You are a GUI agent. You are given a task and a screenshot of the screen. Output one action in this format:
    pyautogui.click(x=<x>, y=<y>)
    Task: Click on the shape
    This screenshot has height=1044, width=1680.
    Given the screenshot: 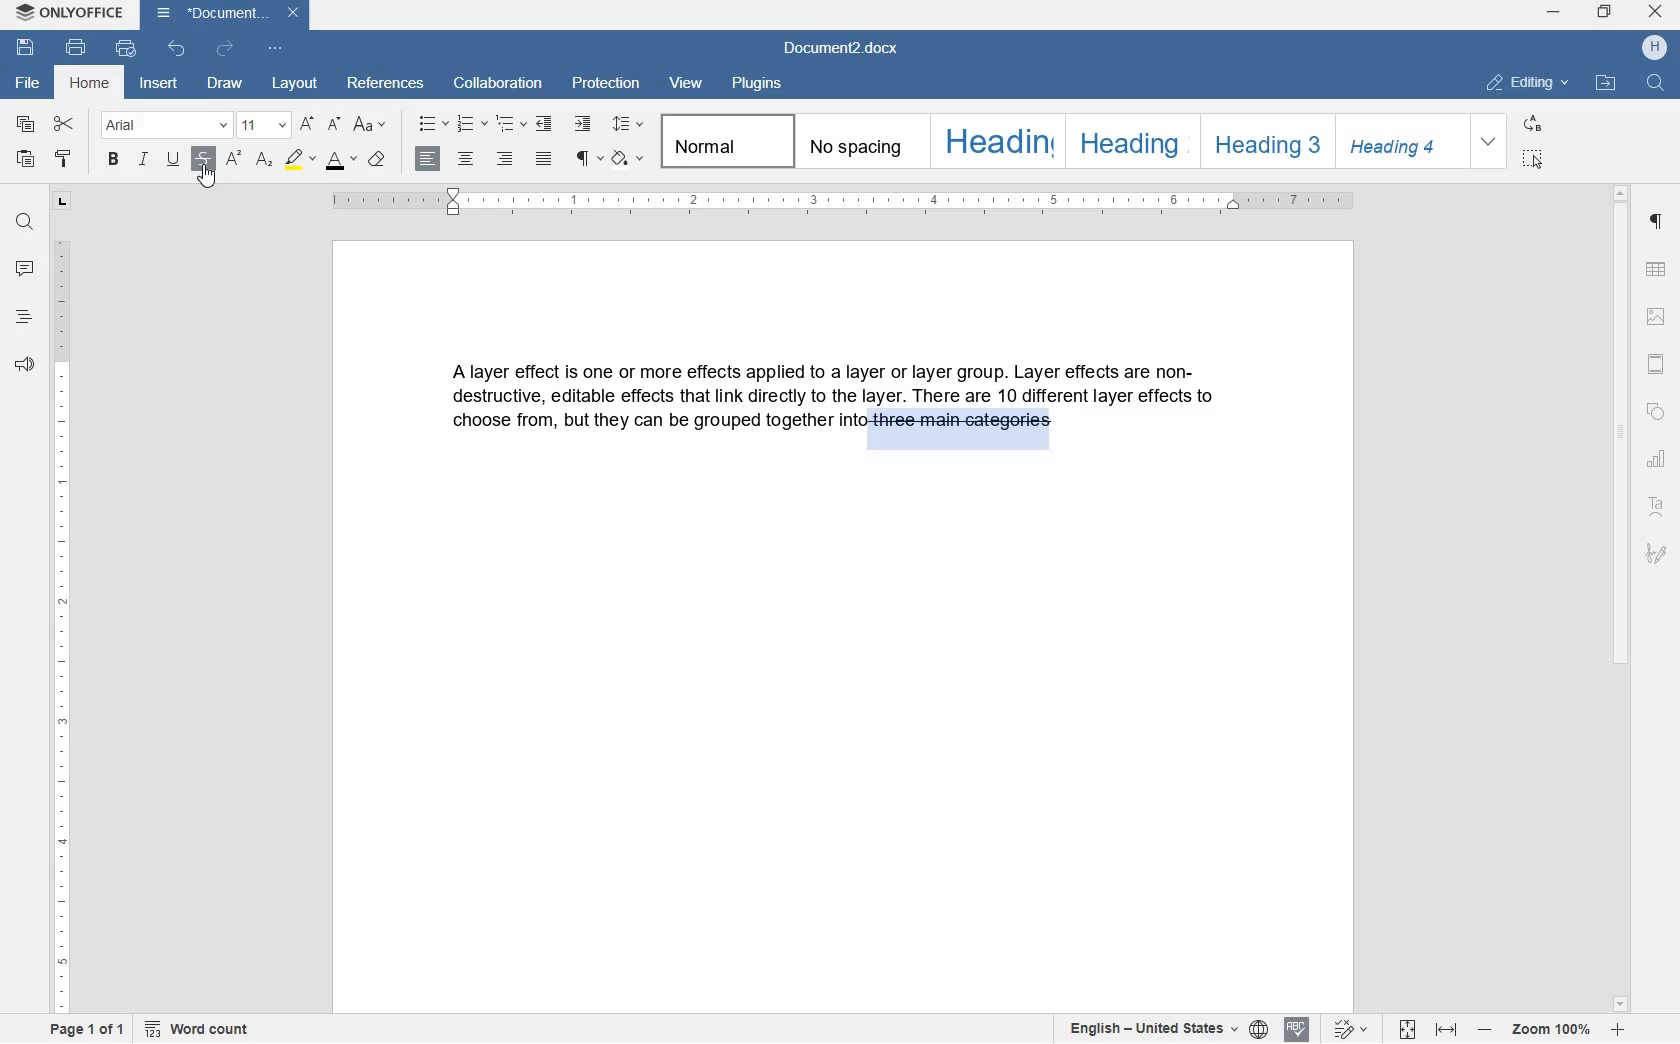 What is the action you would take?
    pyautogui.click(x=1659, y=413)
    